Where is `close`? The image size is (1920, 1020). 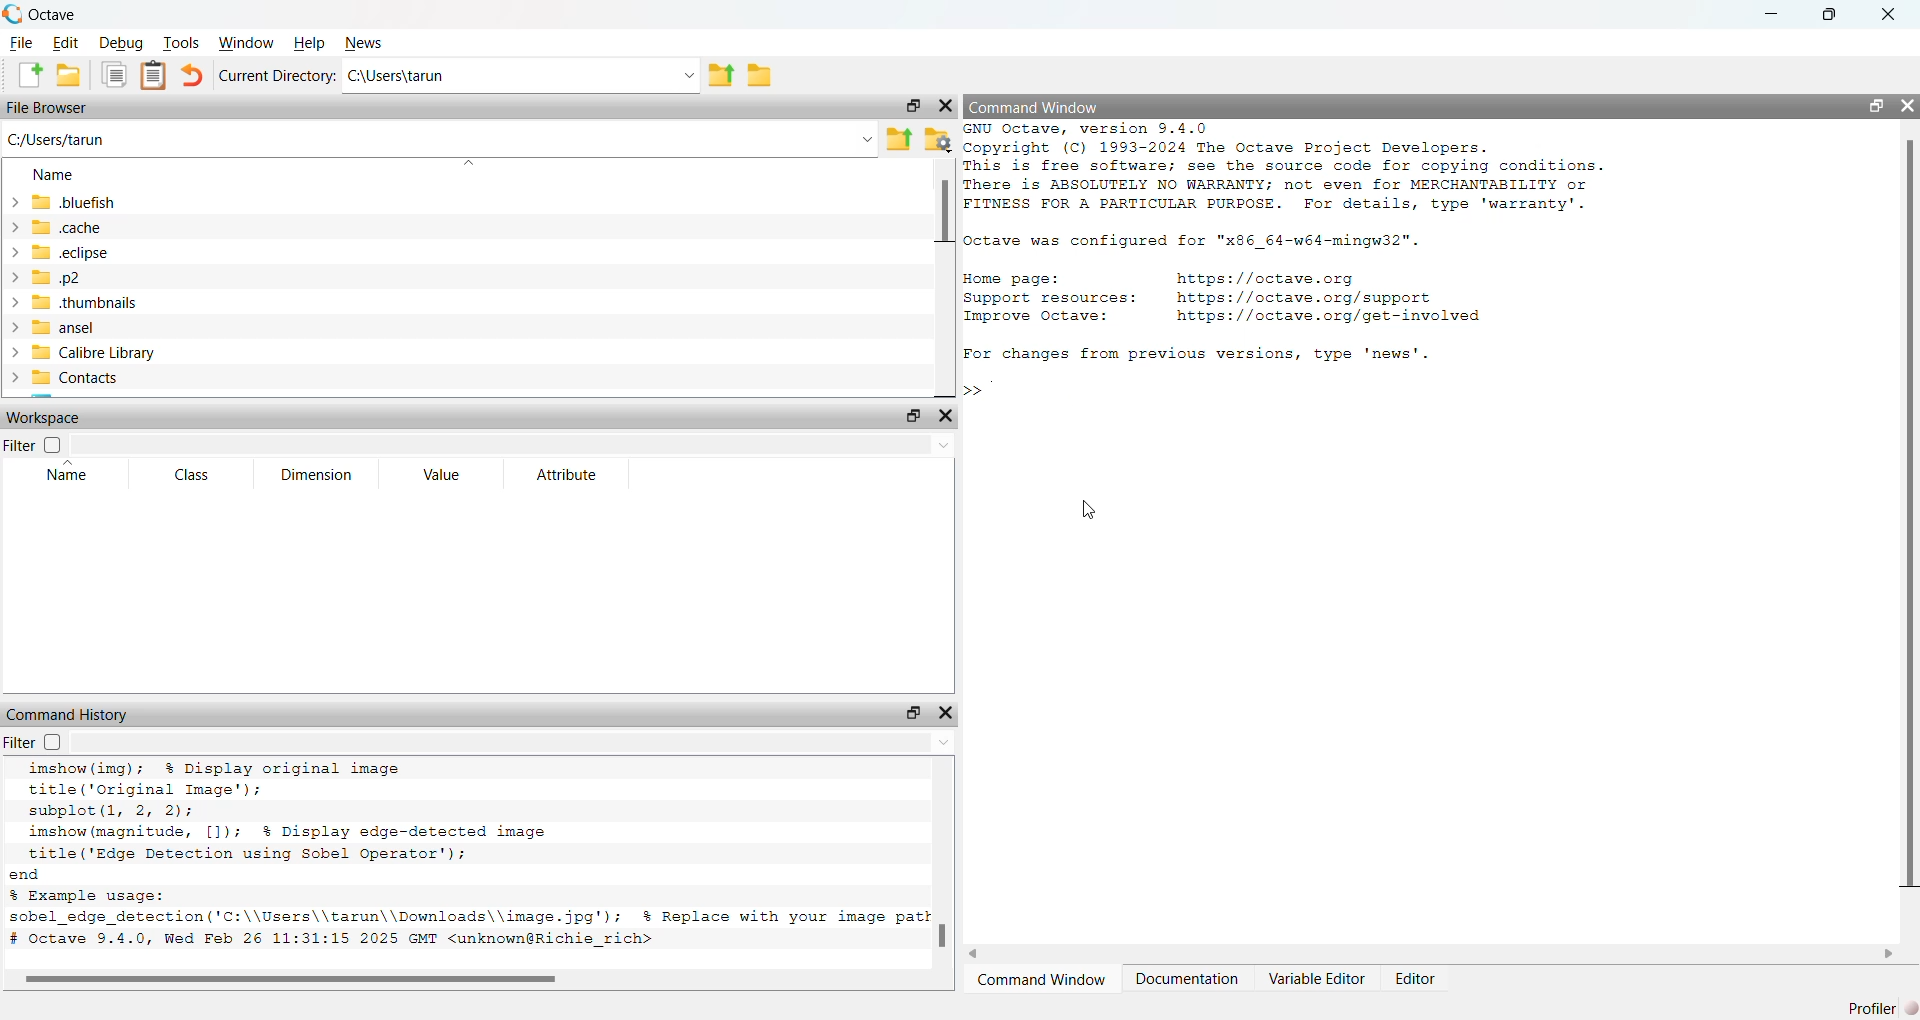 close is located at coordinates (947, 418).